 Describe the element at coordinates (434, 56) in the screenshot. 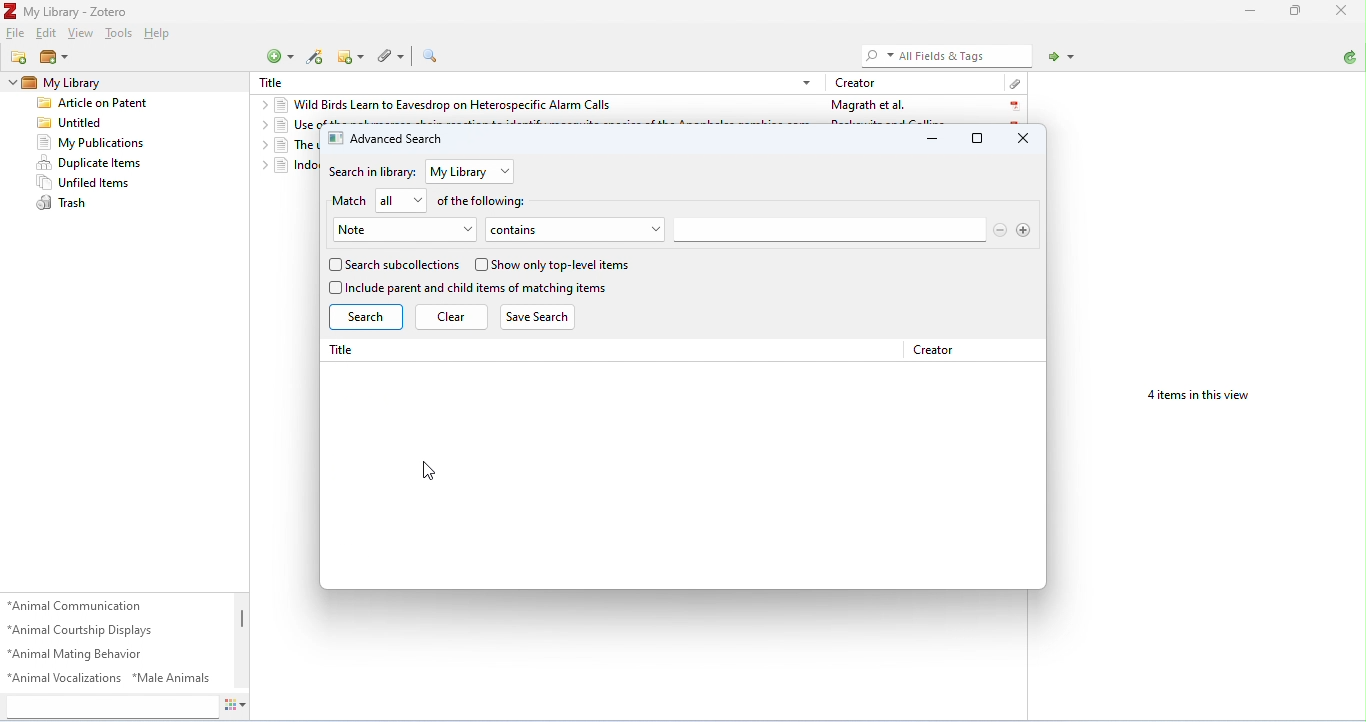

I see `advanced search` at that location.